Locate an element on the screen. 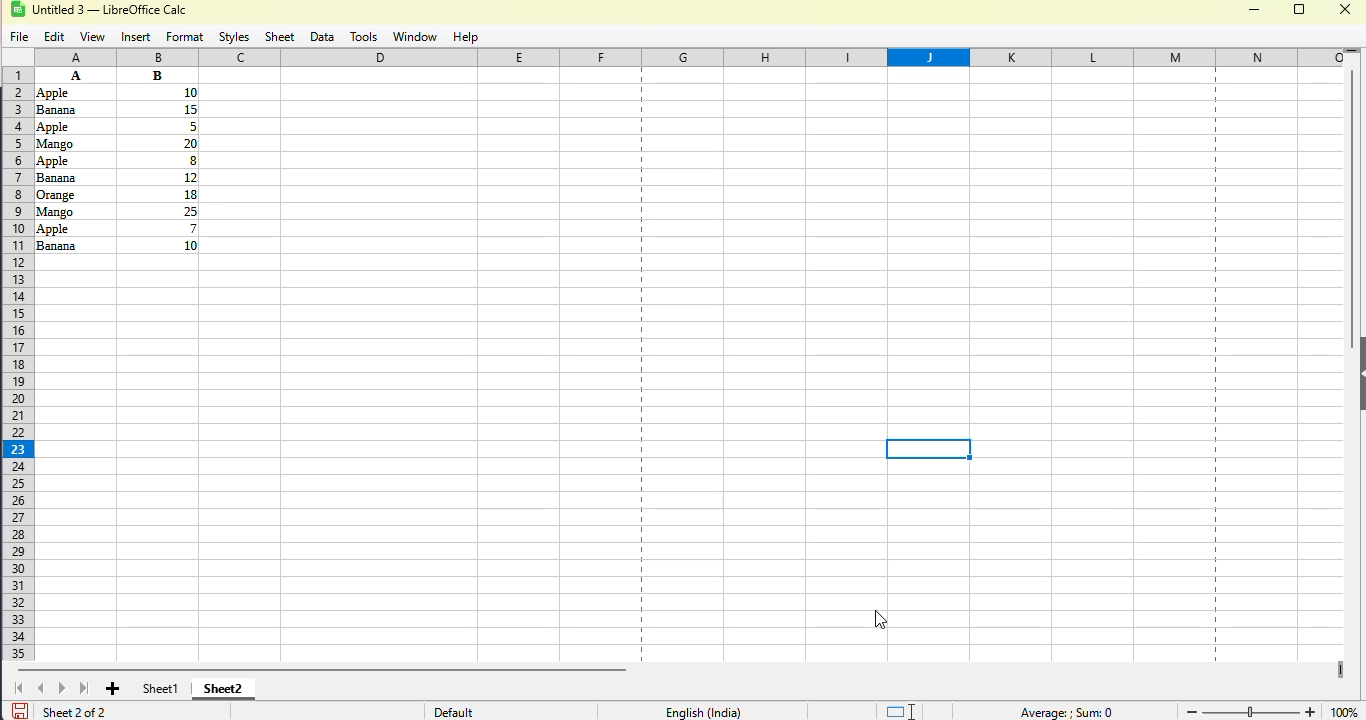 Image resolution: width=1366 pixels, height=720 pixels. insert is located at coordinates (136, 38).